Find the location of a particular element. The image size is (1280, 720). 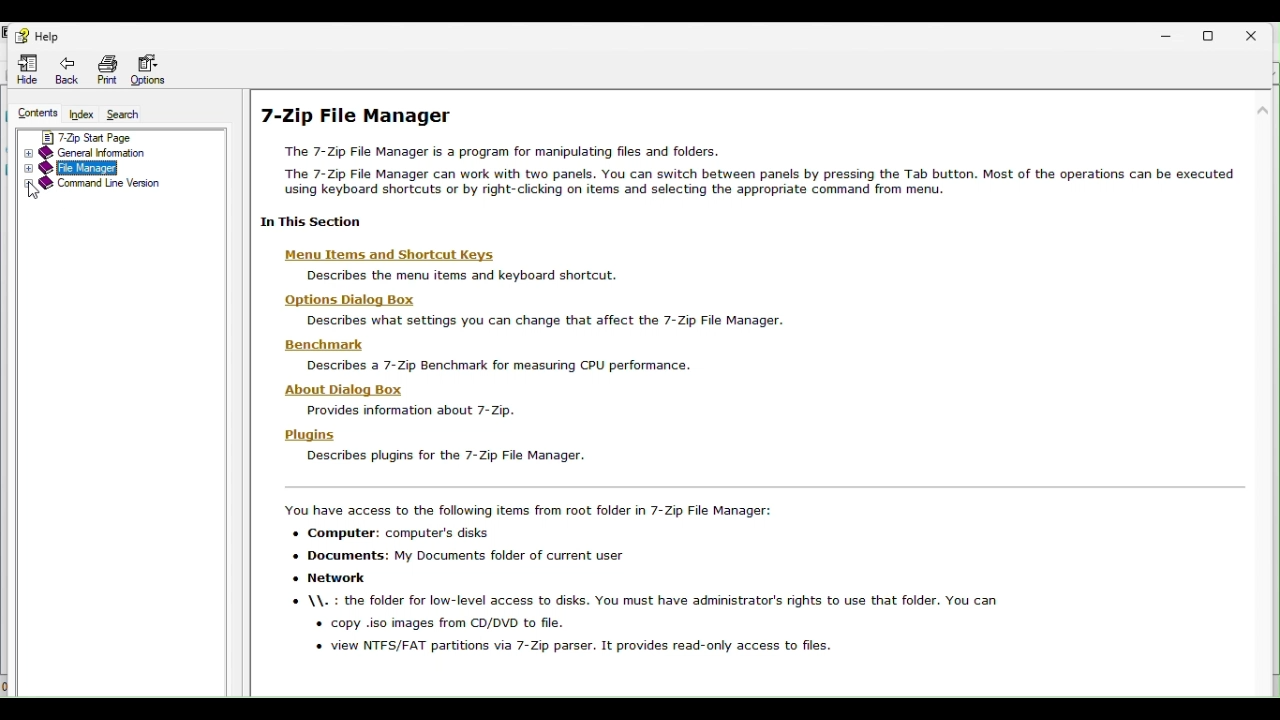

description text about settings you can change is located at coordinates (548, 322).